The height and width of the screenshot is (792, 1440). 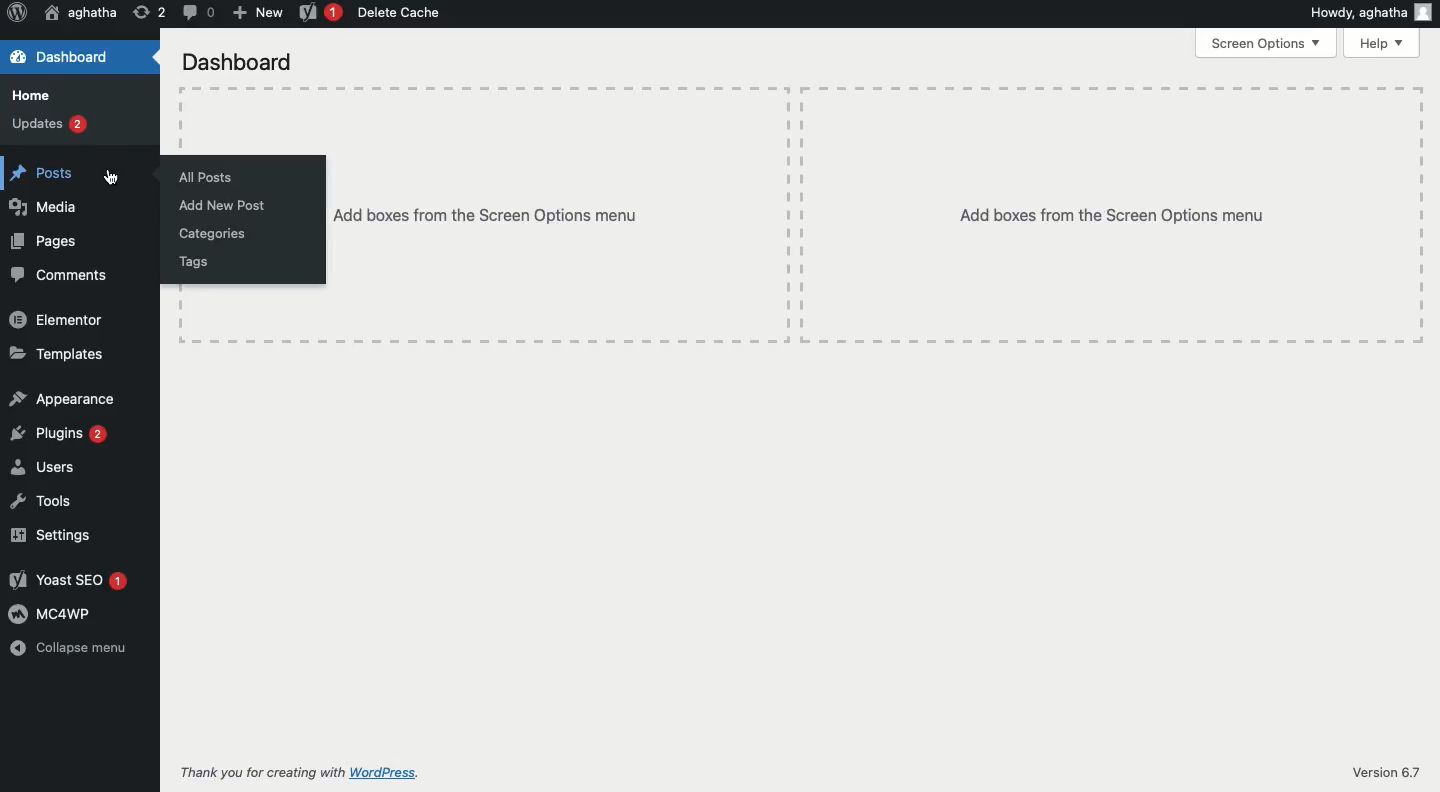 I want to click on Dashboard, so click(x=80, y=56).